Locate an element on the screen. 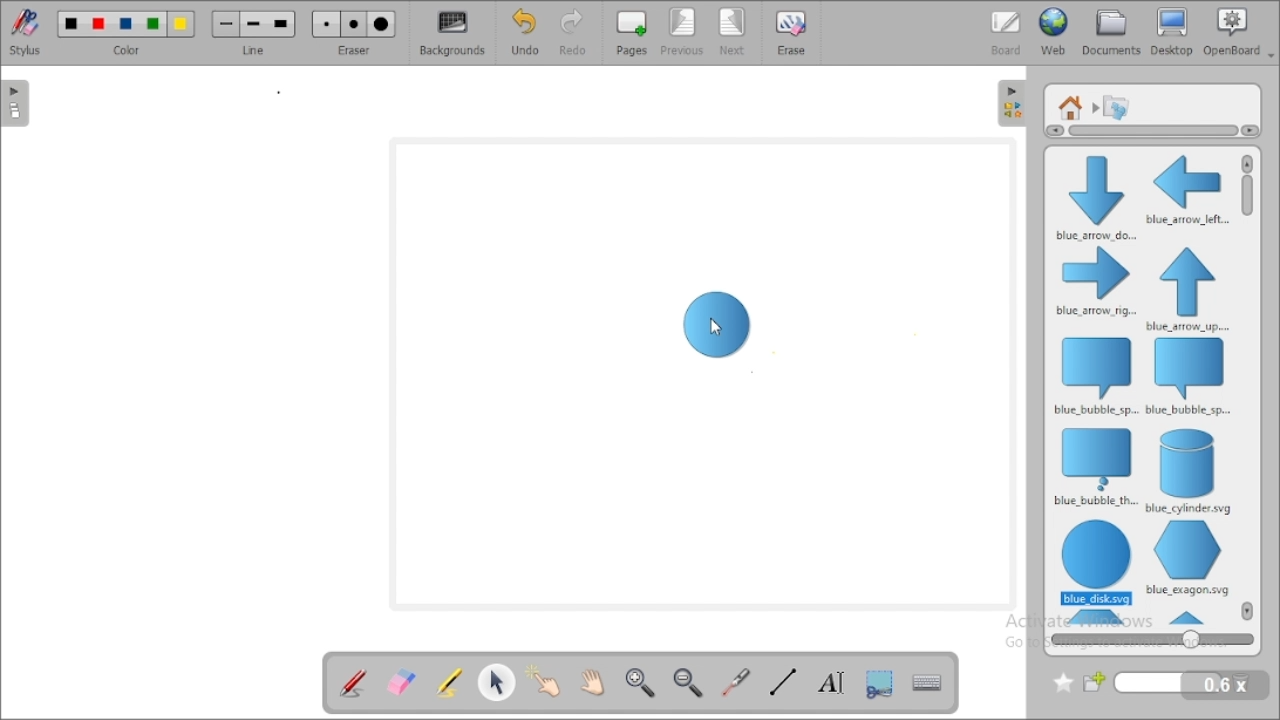  new folder is located at coordinates (1154, 683).